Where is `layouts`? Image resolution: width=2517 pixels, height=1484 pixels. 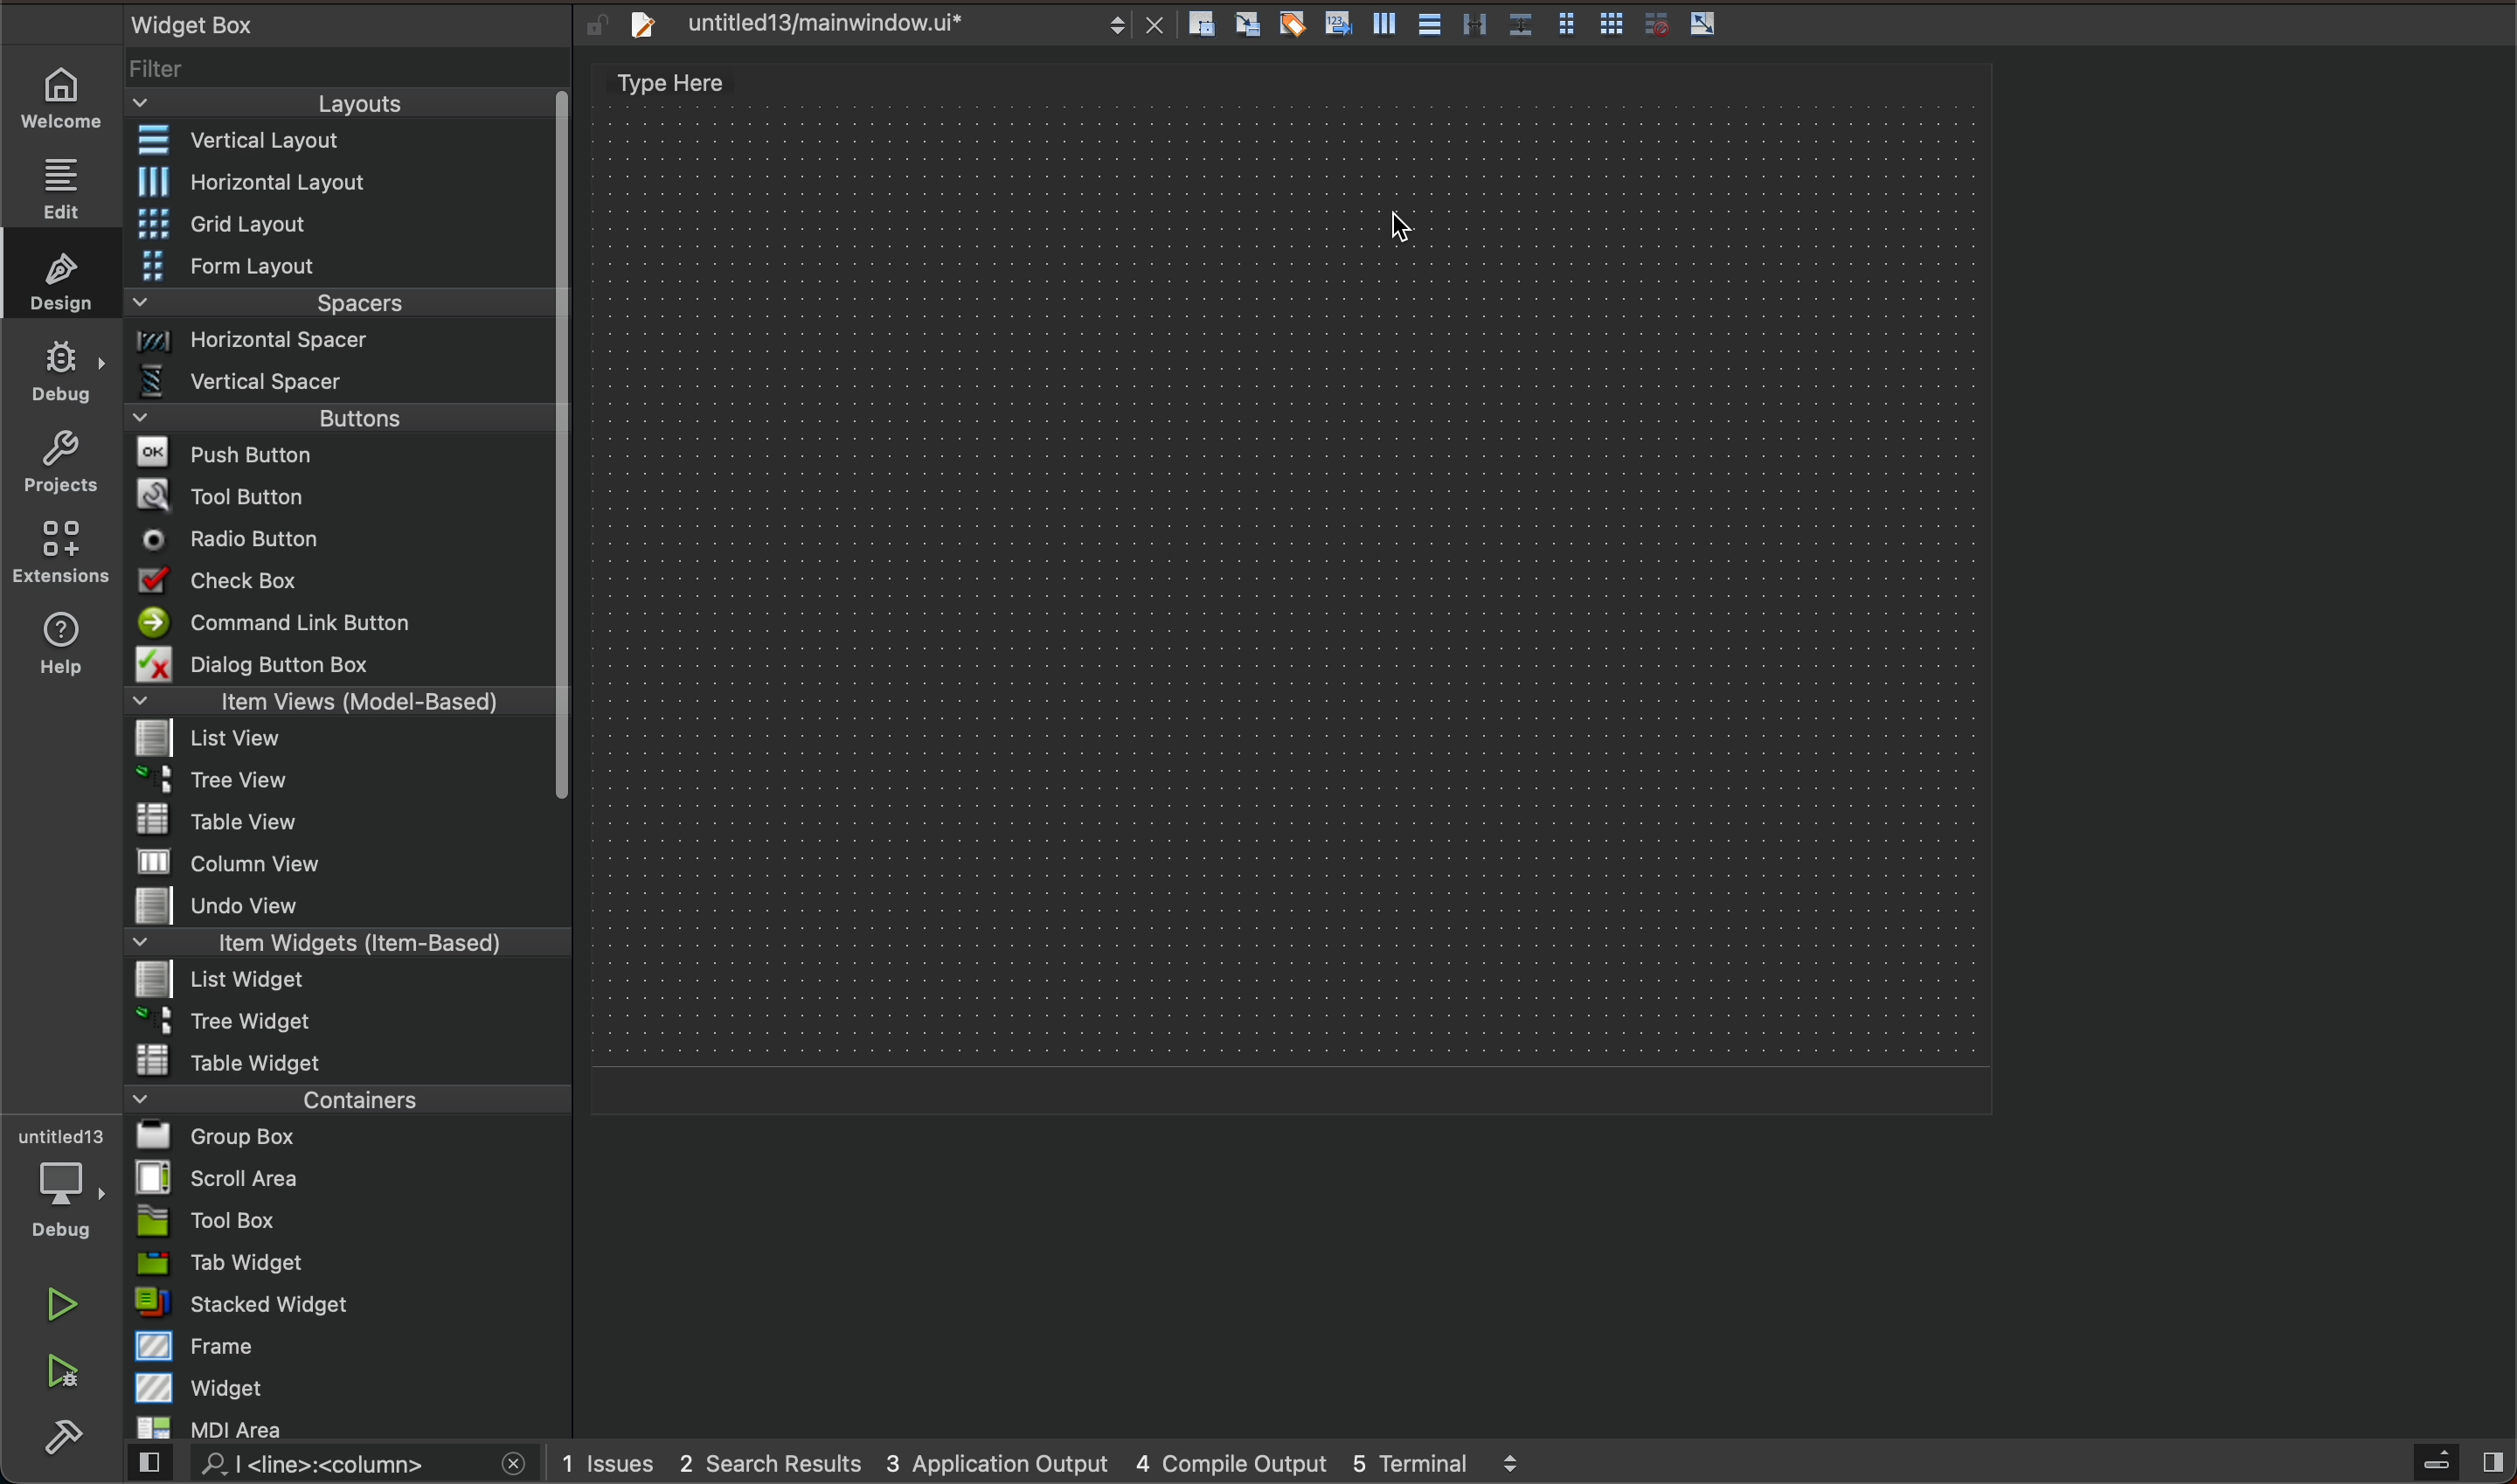 layouts is located at coordinates (348, 103).